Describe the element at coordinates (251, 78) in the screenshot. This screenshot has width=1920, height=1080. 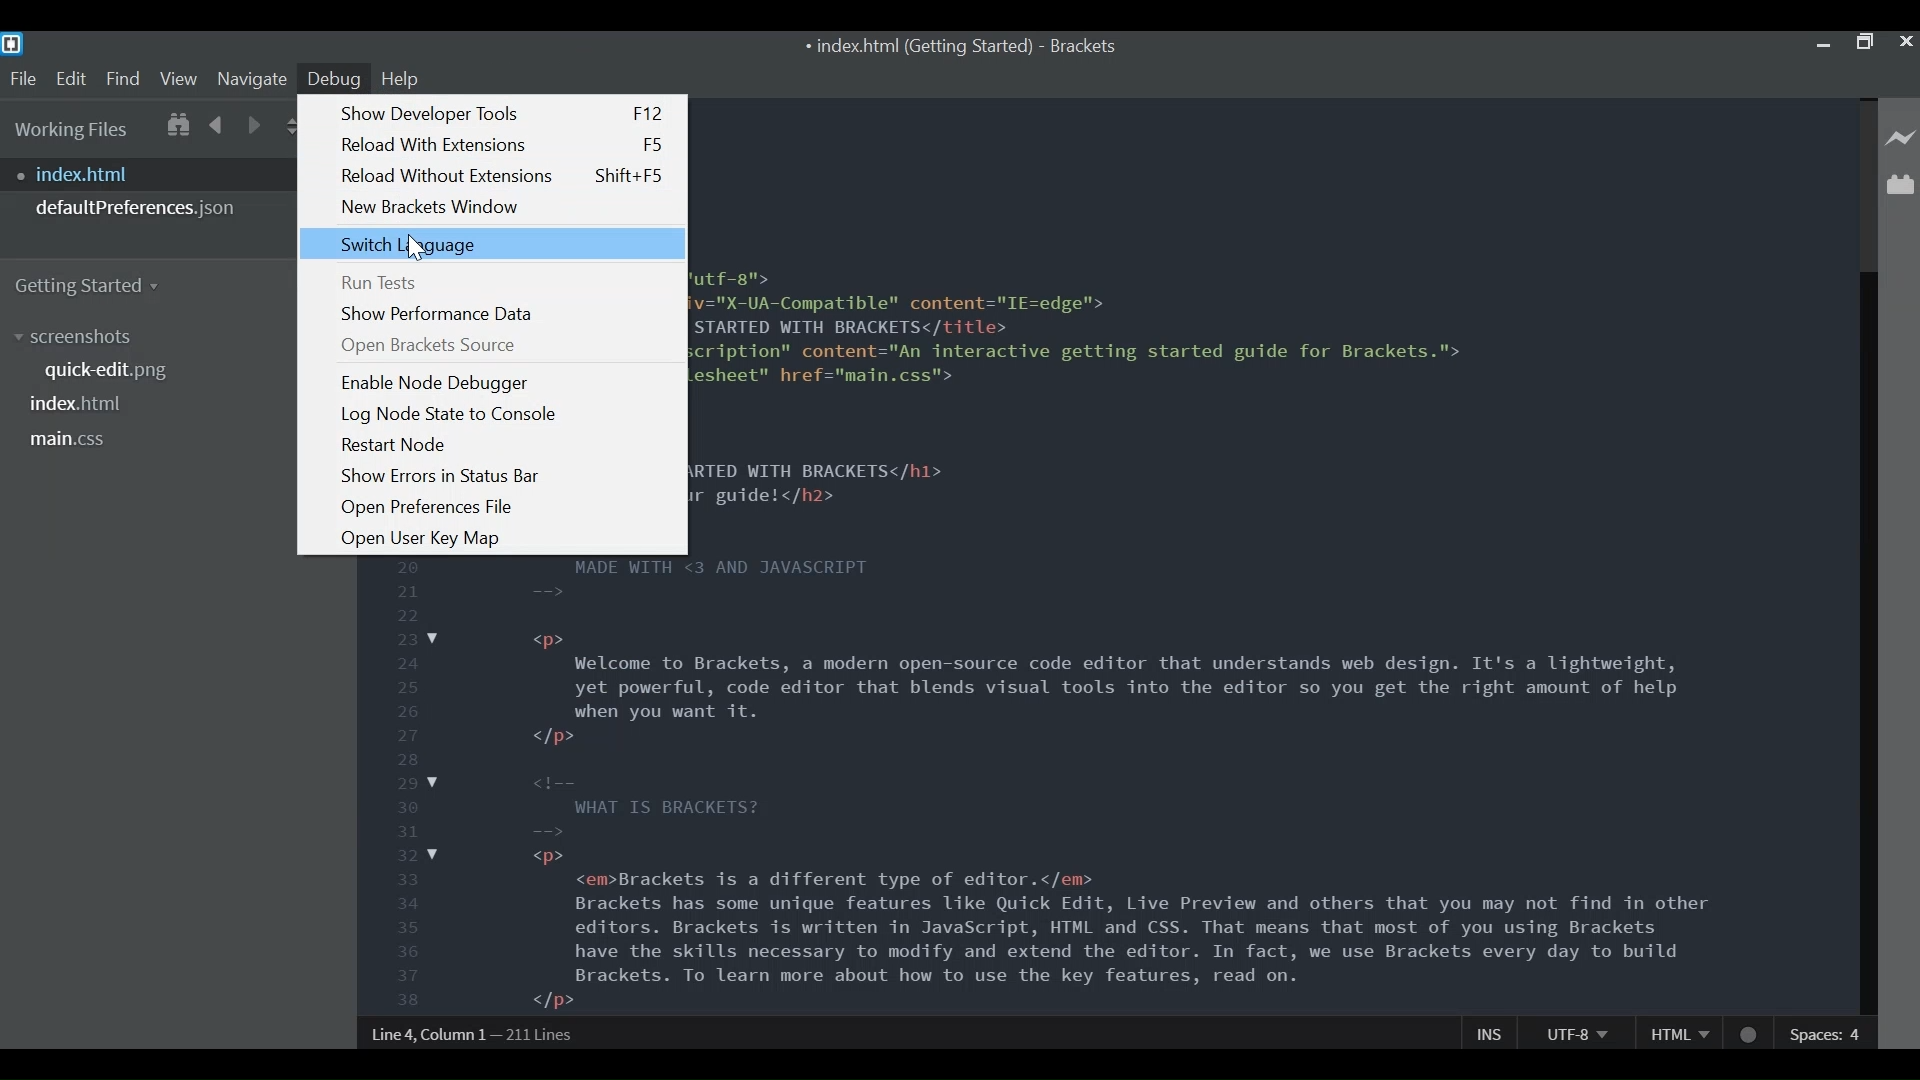
I see `Navigate` at that location.